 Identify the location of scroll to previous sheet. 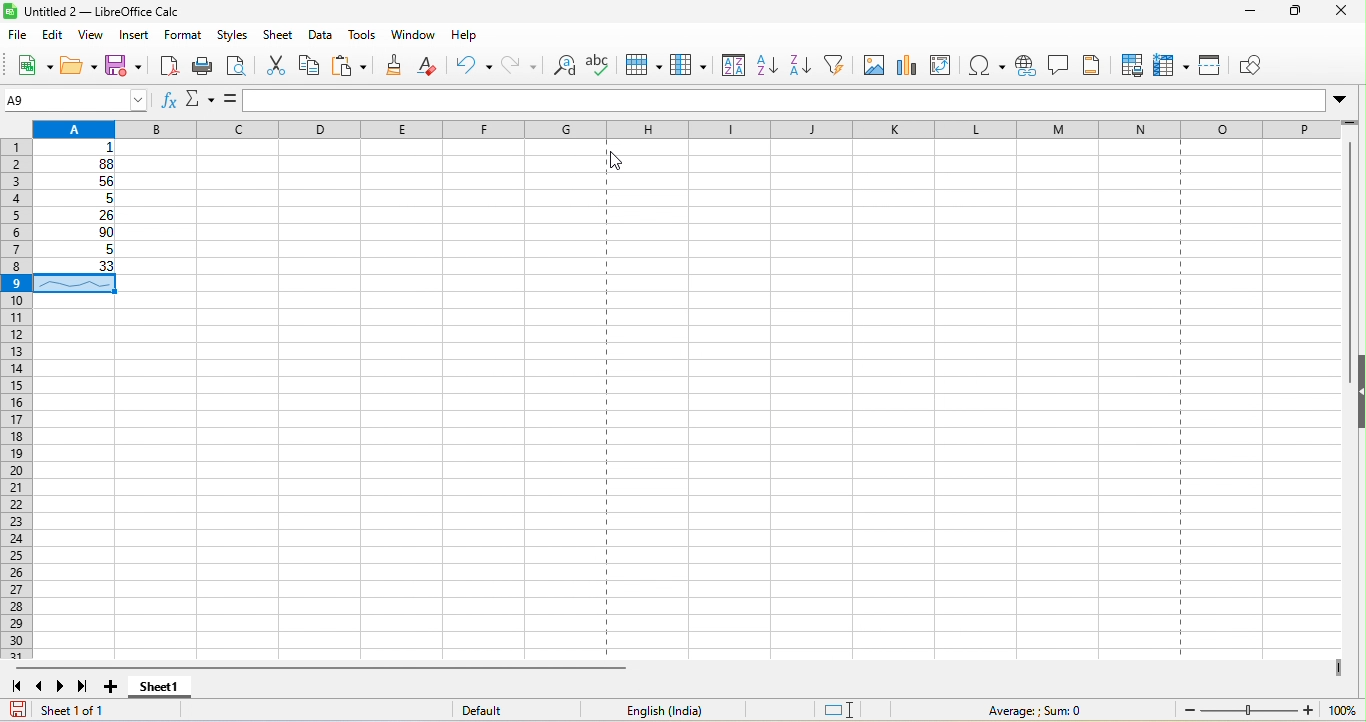
(41, 689).